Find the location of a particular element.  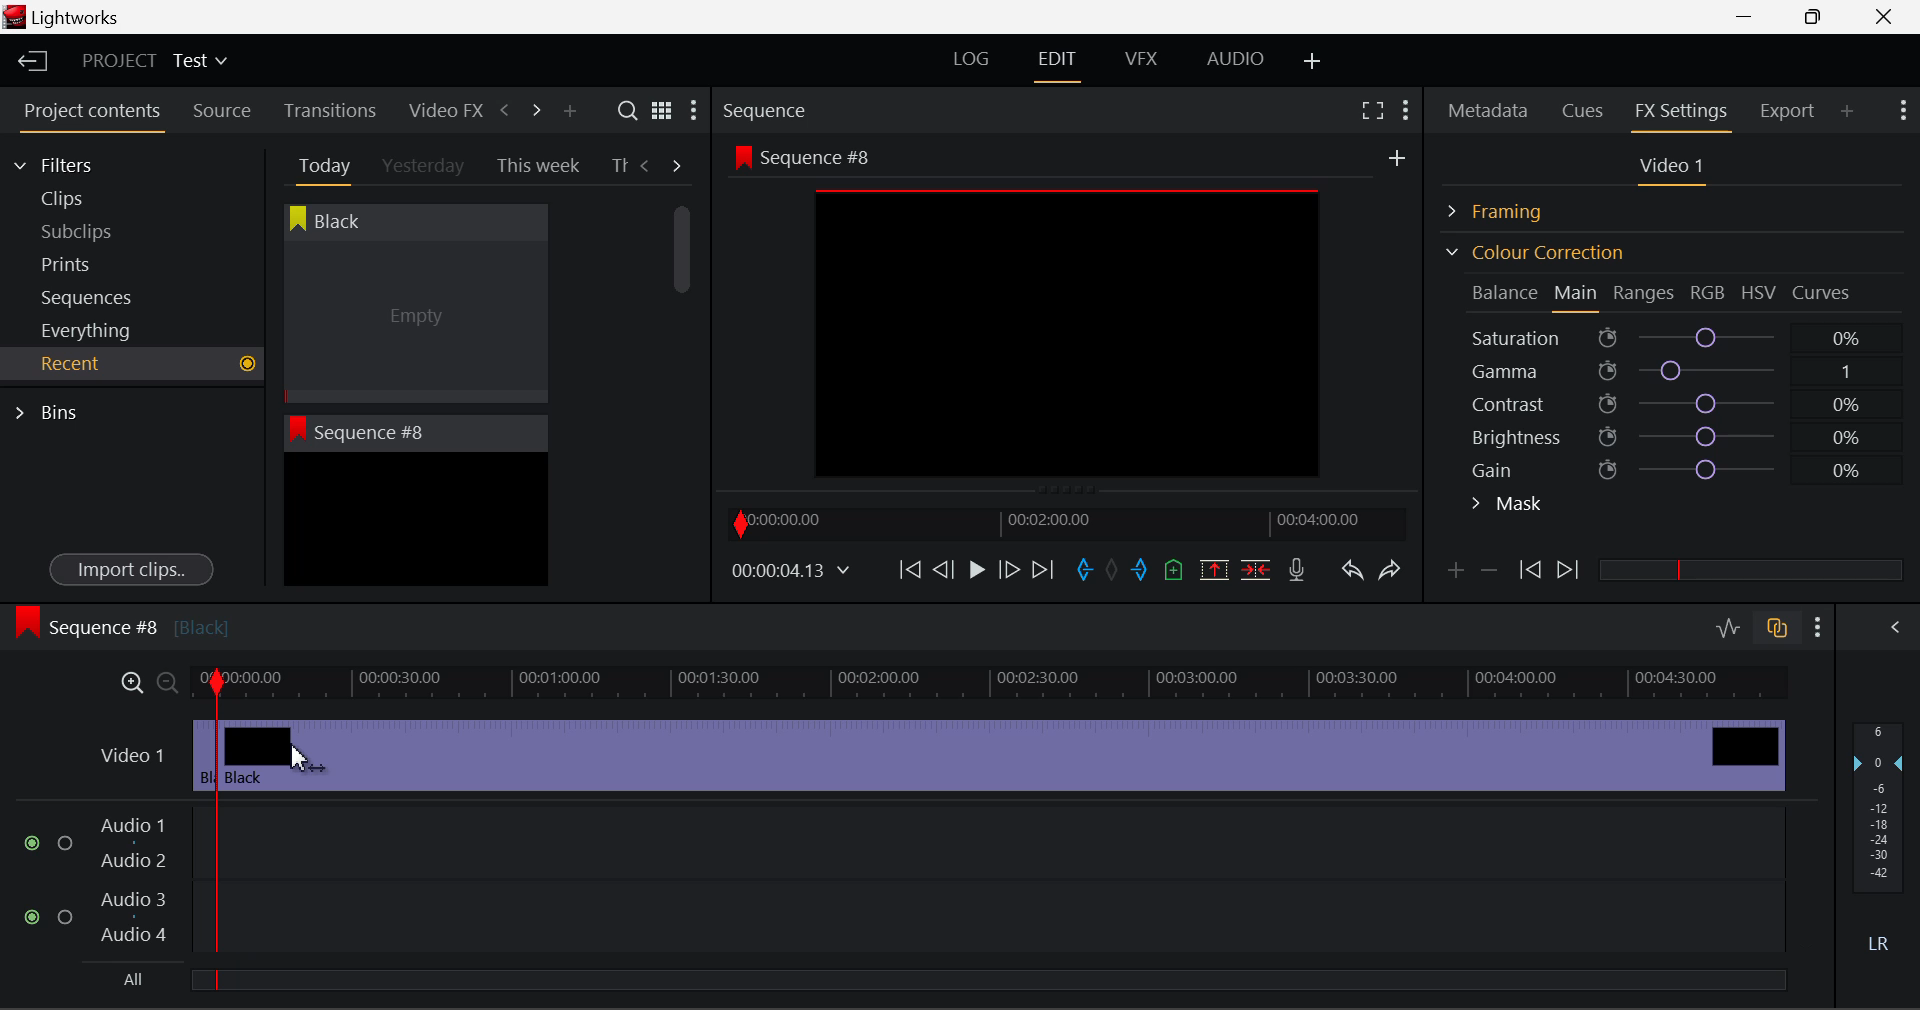

Full Screen is located at coordinates (1372, 109).